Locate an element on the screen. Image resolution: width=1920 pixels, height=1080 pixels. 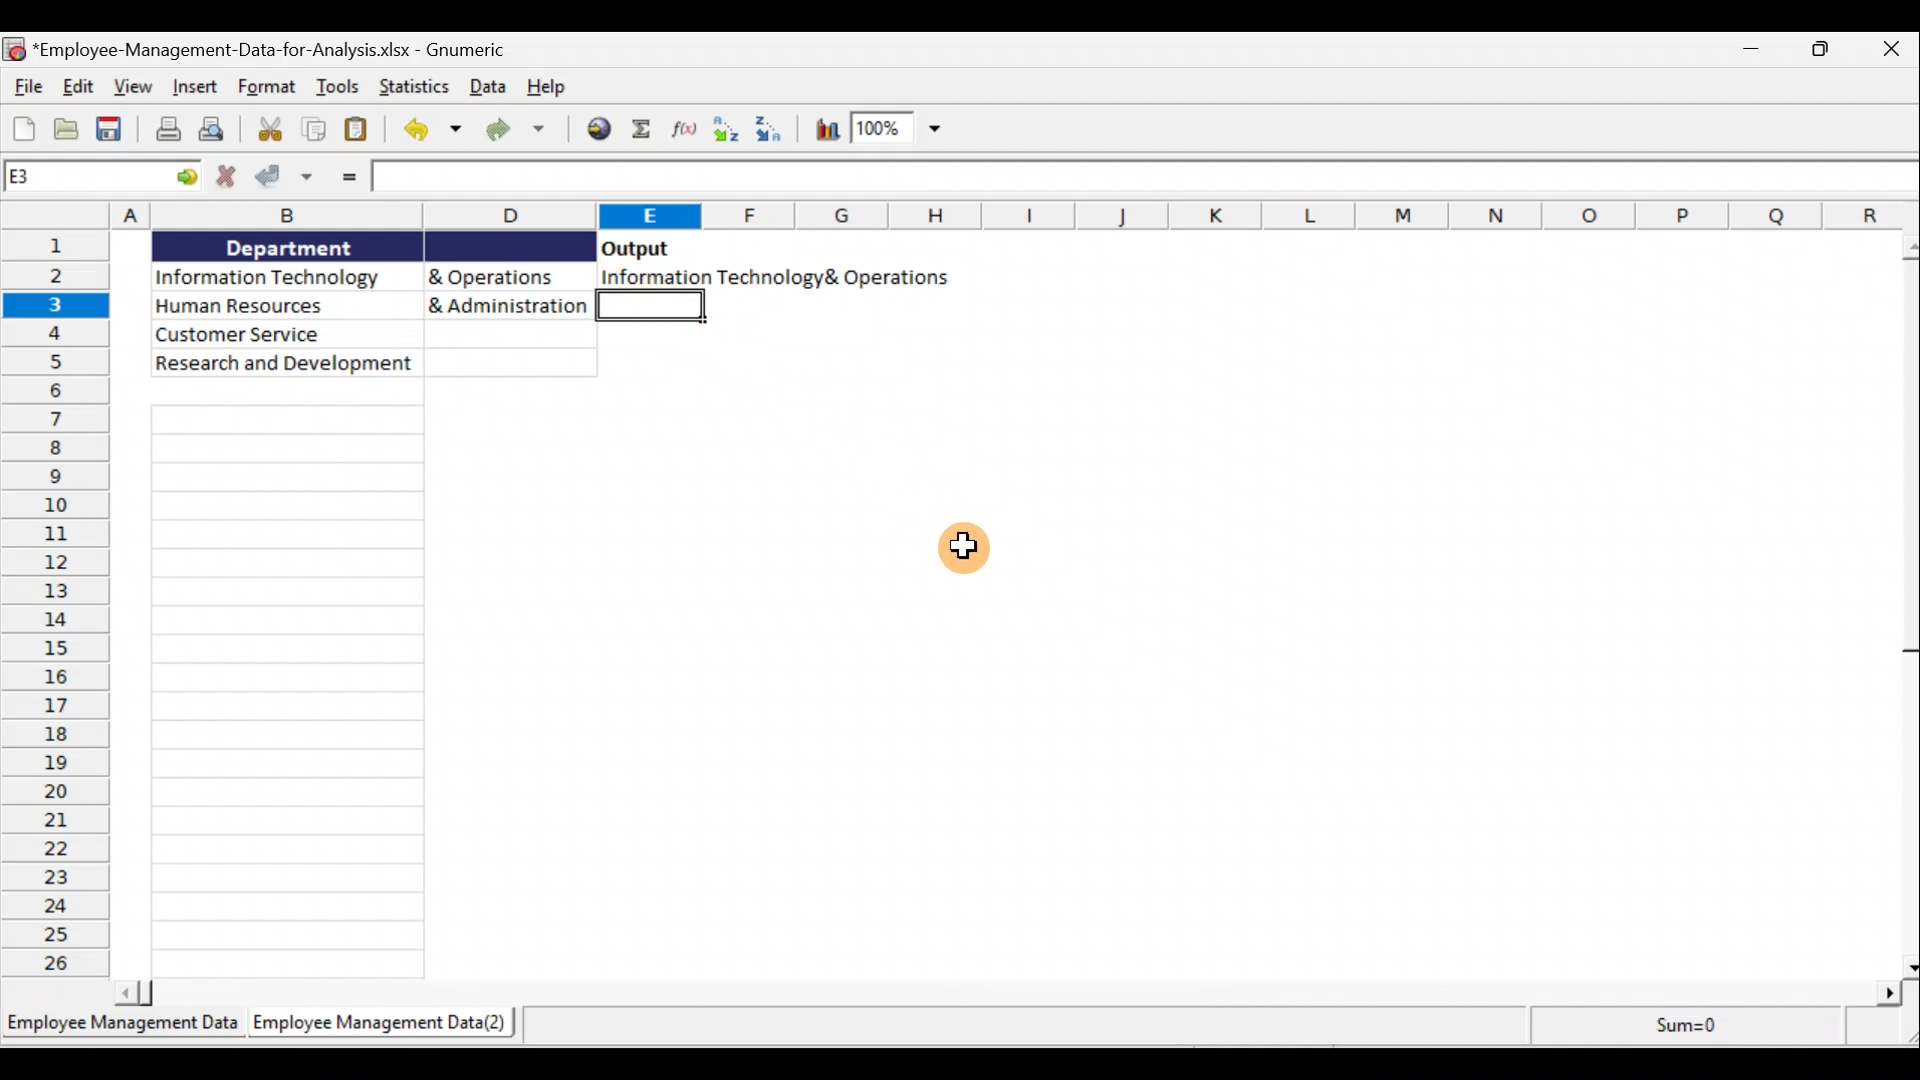
Cell allocation is located at coordinates (101, 175).